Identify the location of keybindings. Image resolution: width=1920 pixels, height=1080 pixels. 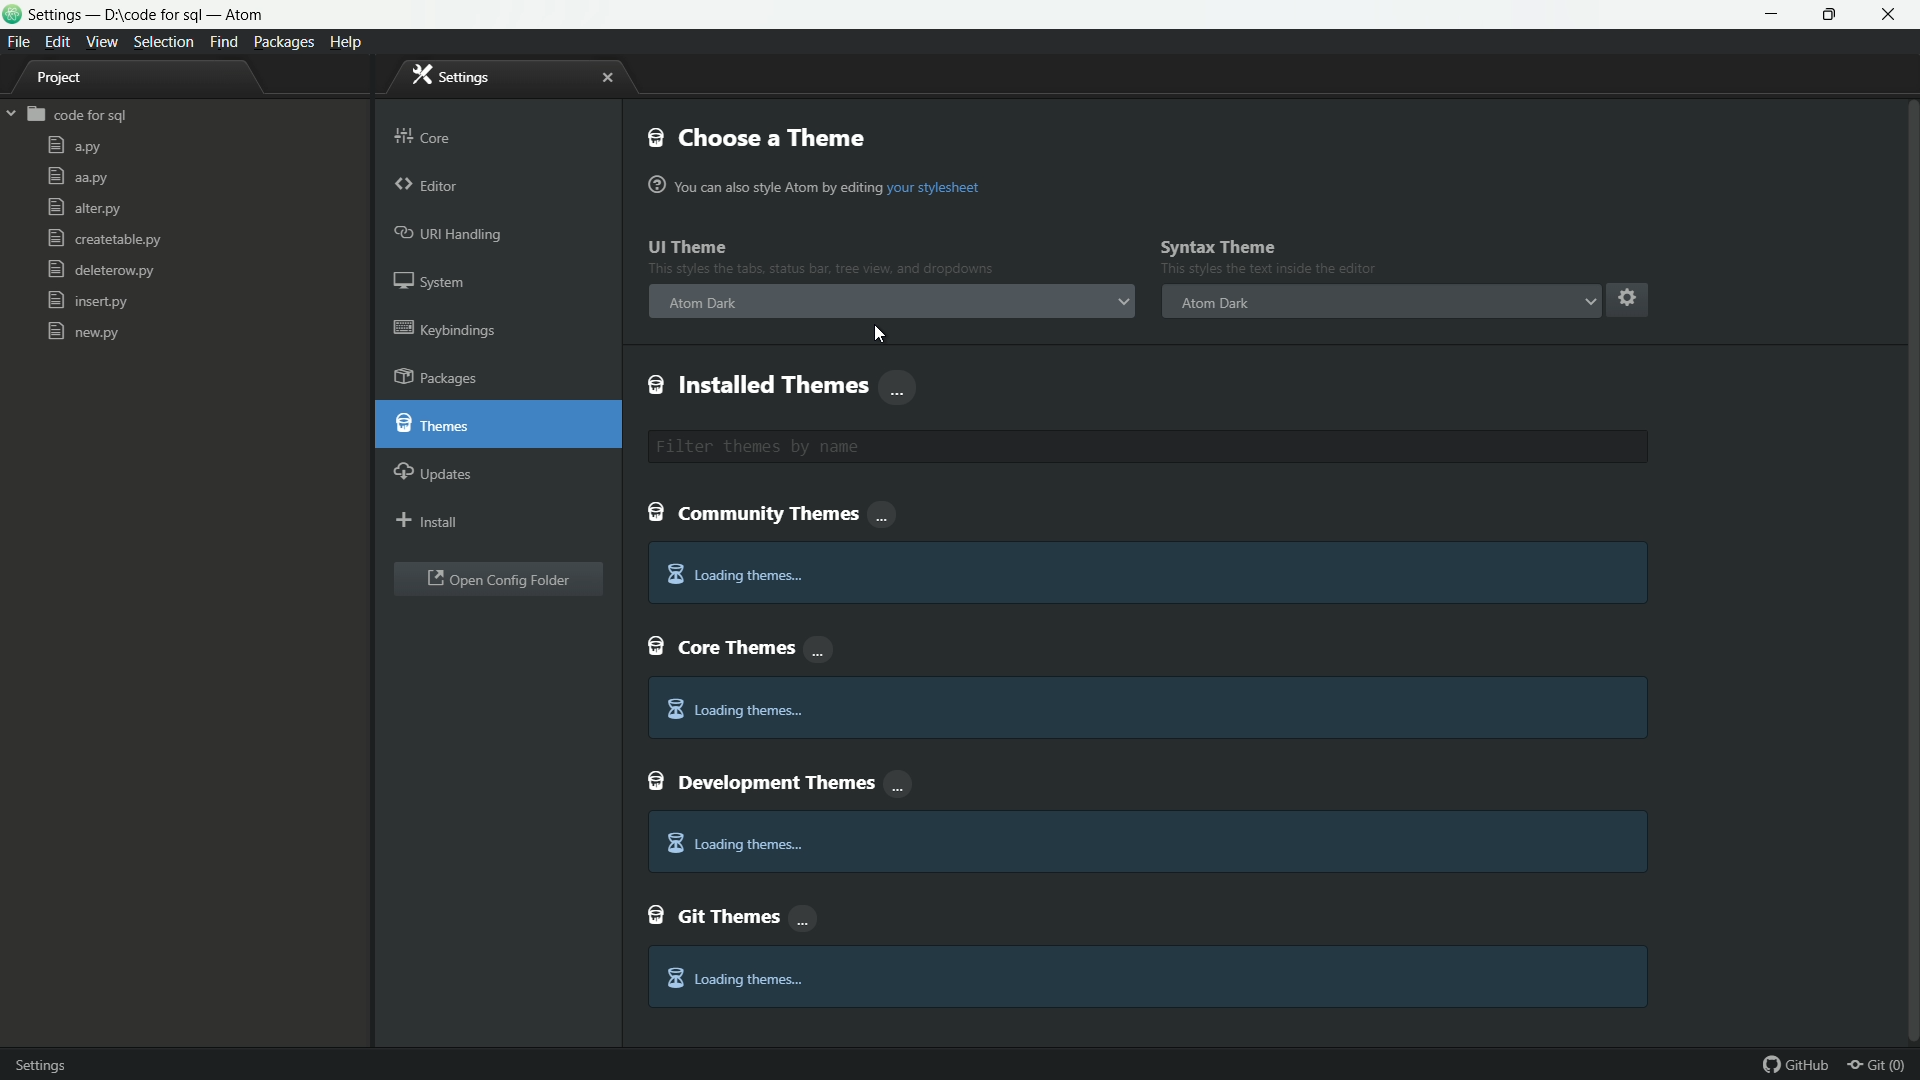
(445, 328).